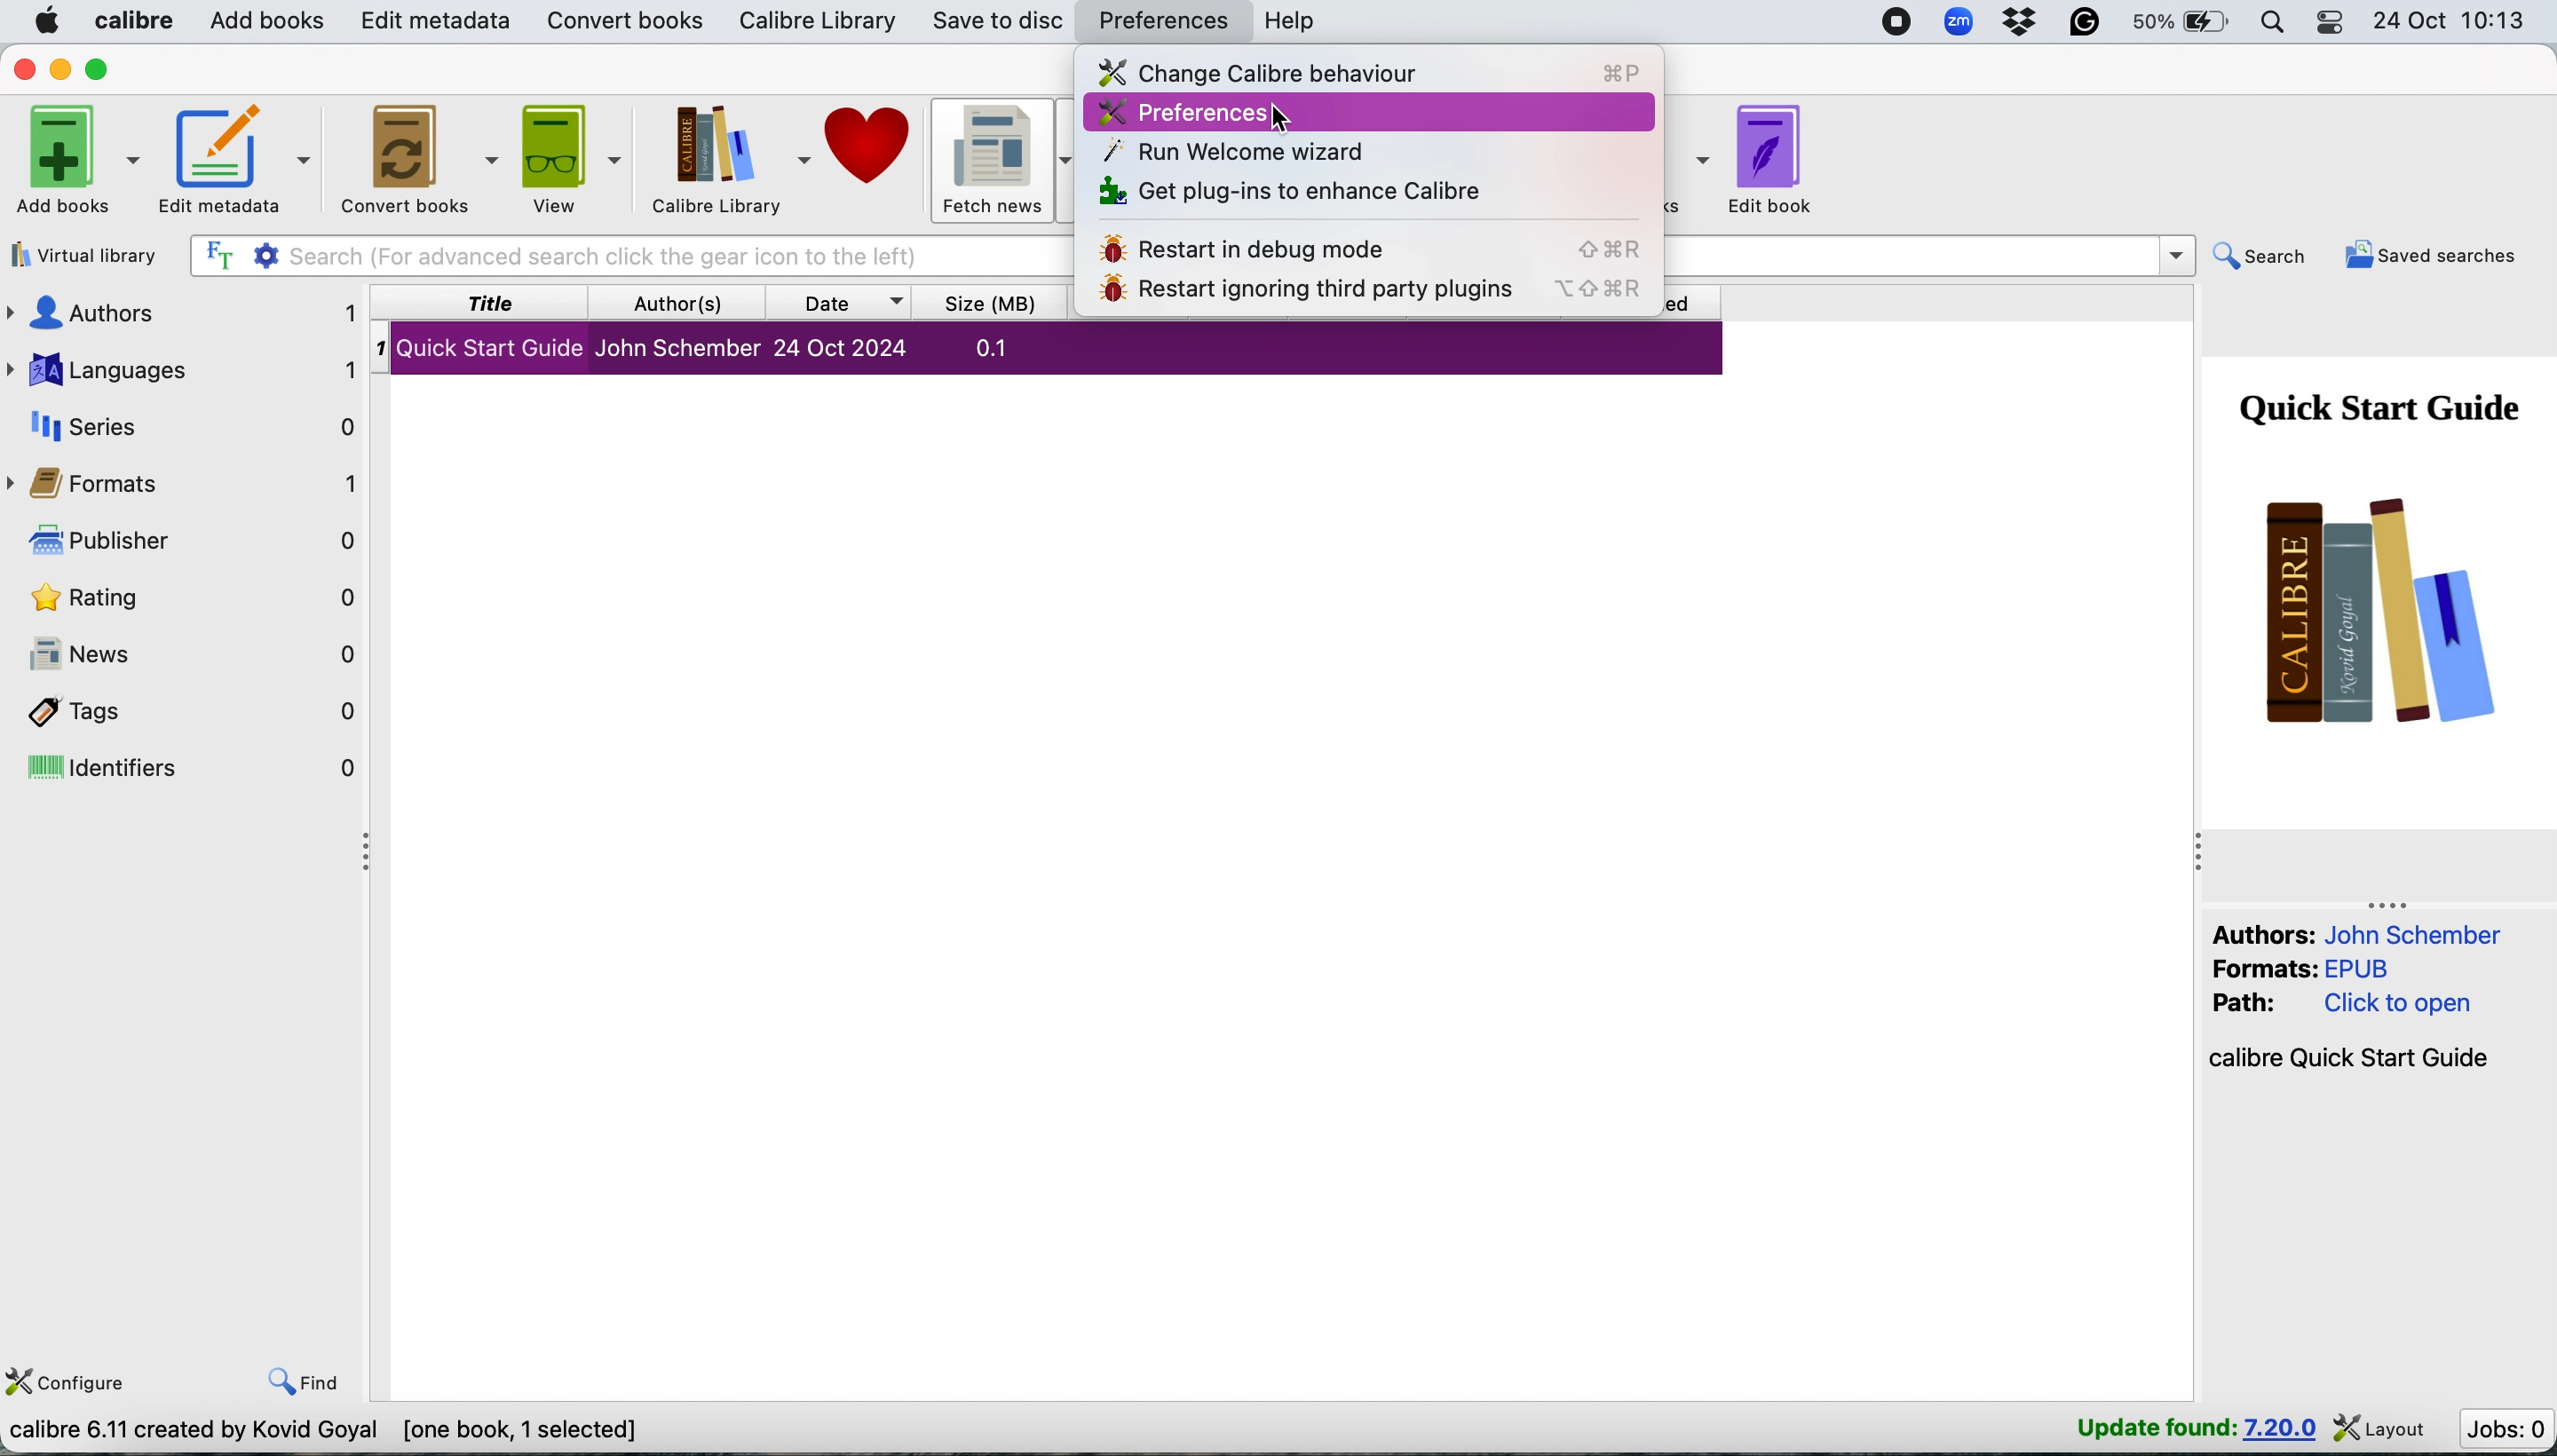 The width and height of the screenshot is (2557, 1456). Describe the element at coordinates (722, 163) in the screenshot. I see `calibre library` at that location.